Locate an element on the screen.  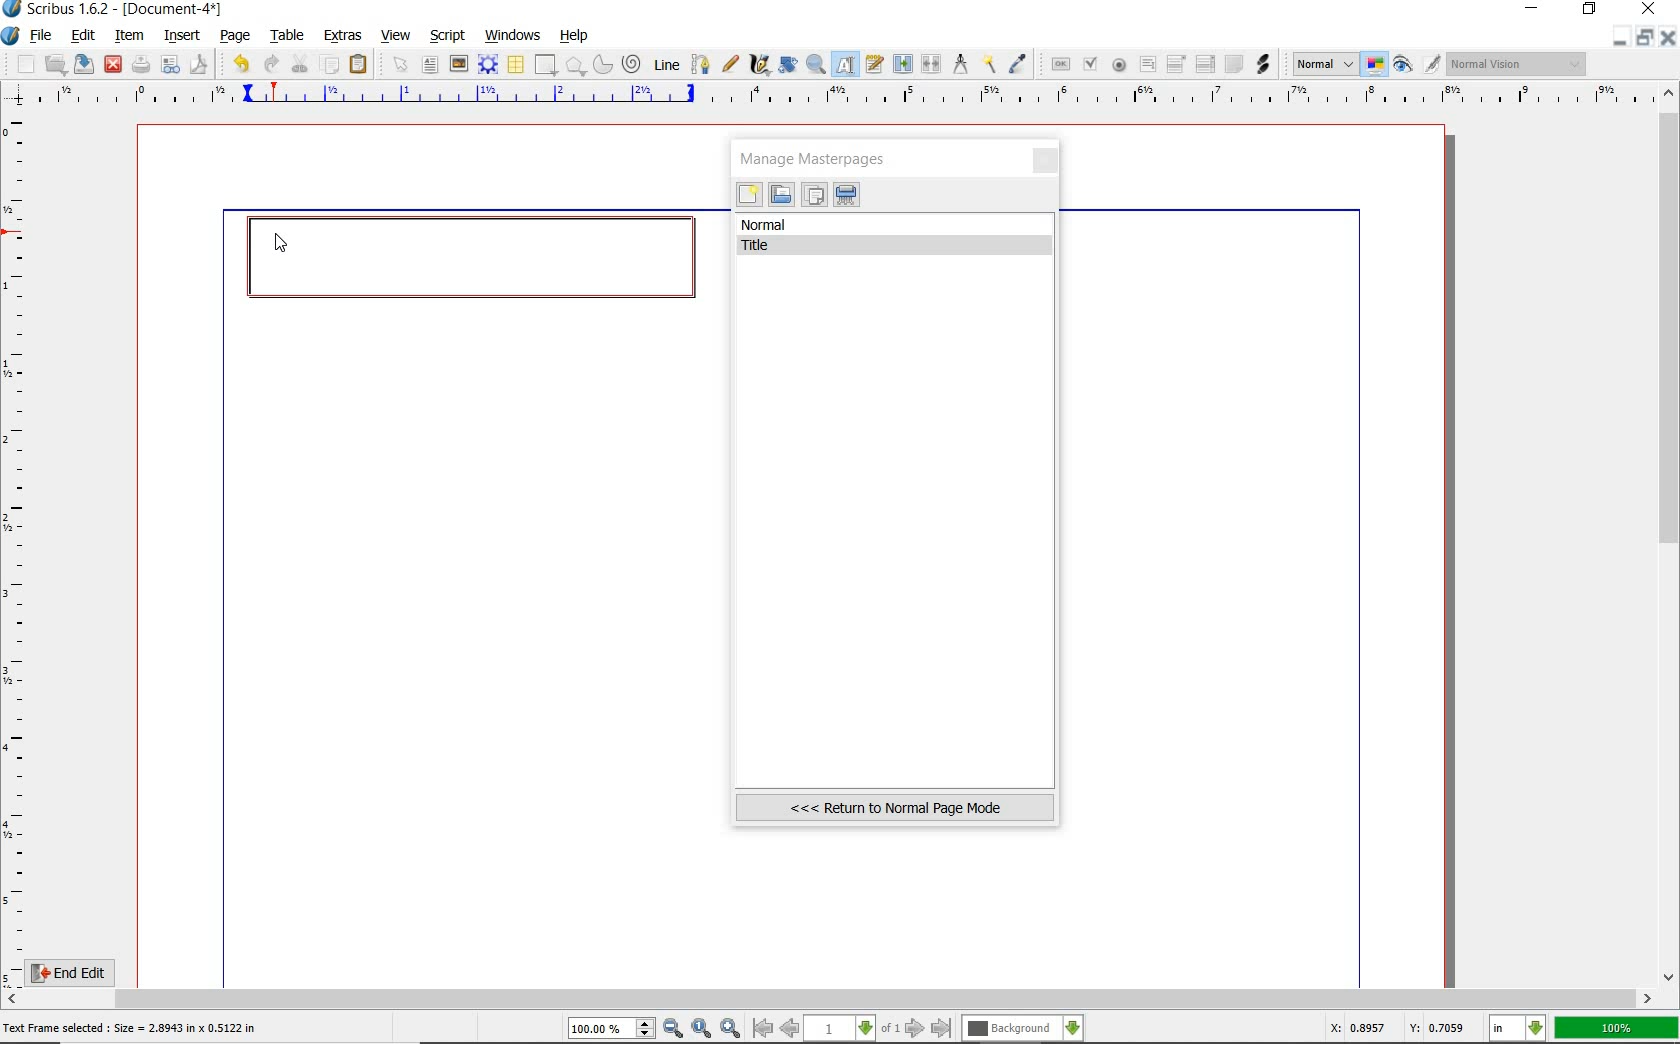
arc is located at coordinates (601, 64).